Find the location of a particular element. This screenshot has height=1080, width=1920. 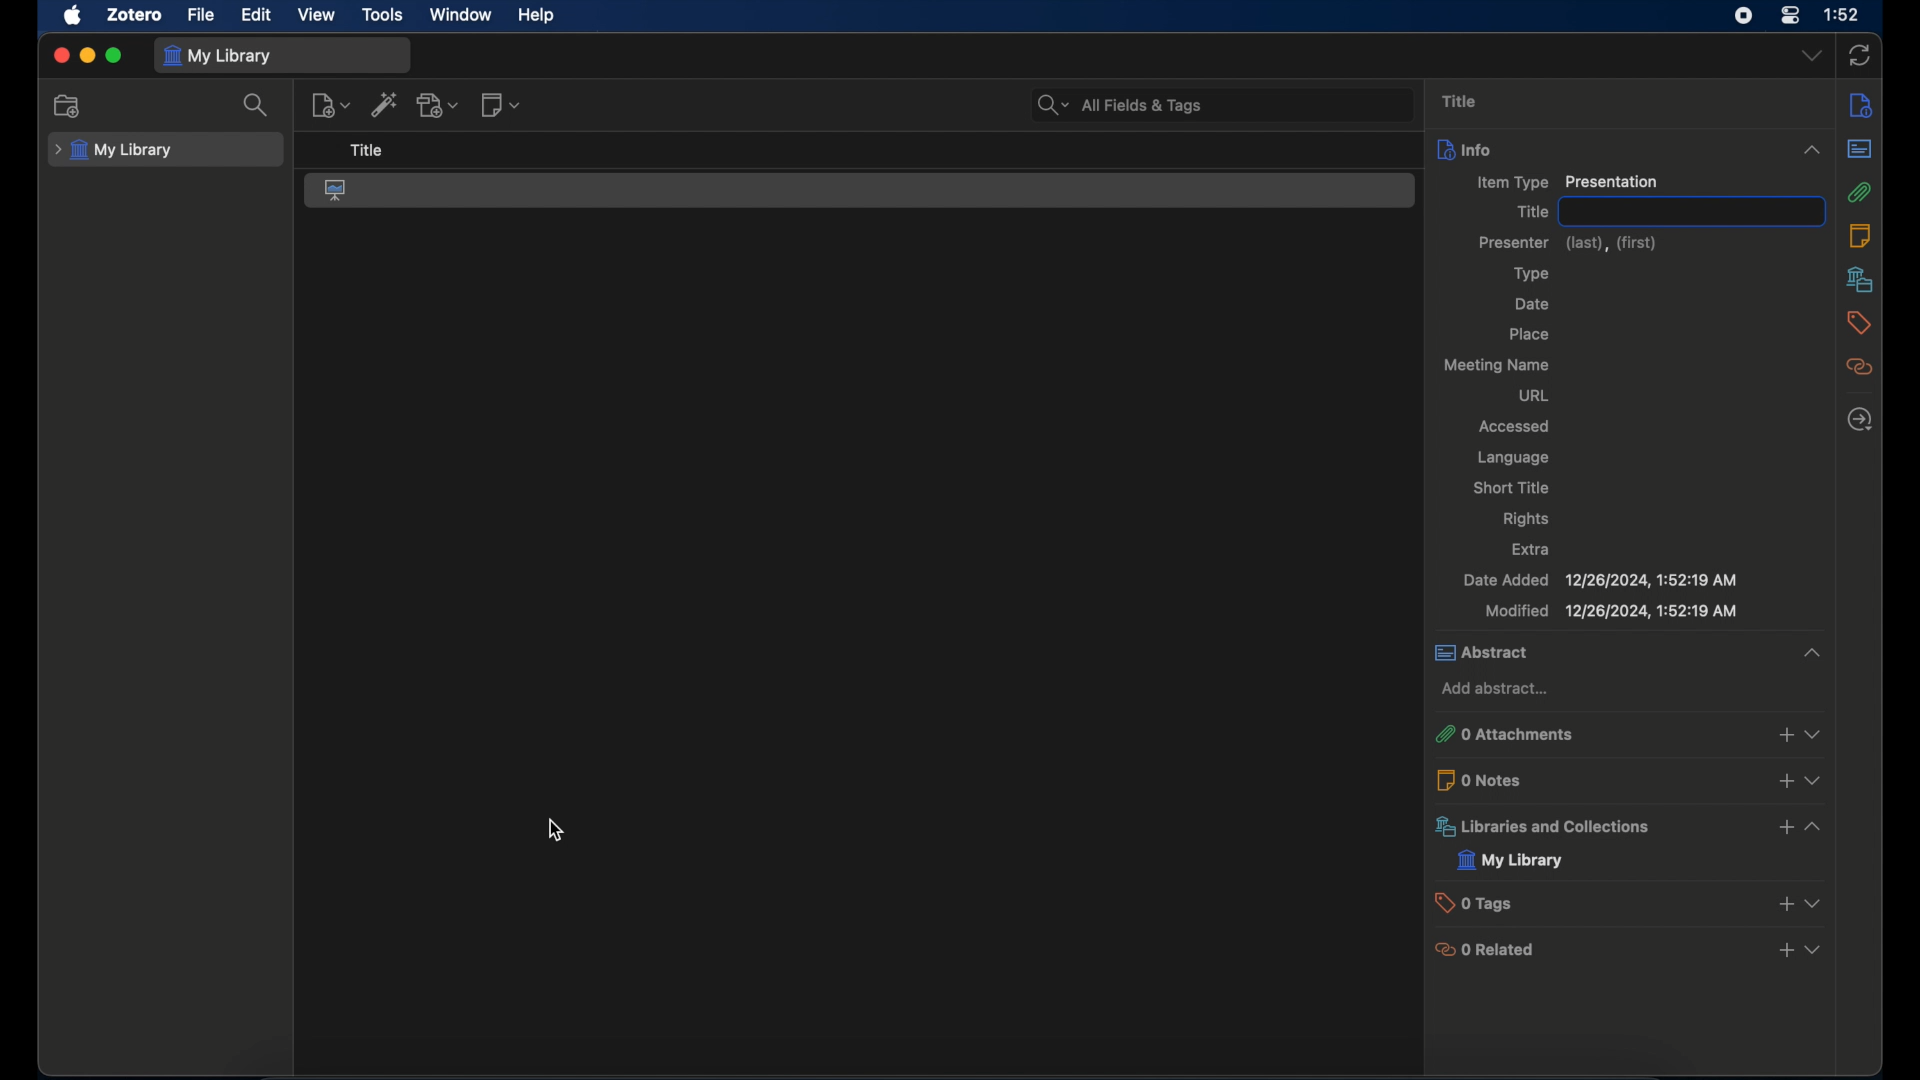

type is located at coordinates (1531, 274).